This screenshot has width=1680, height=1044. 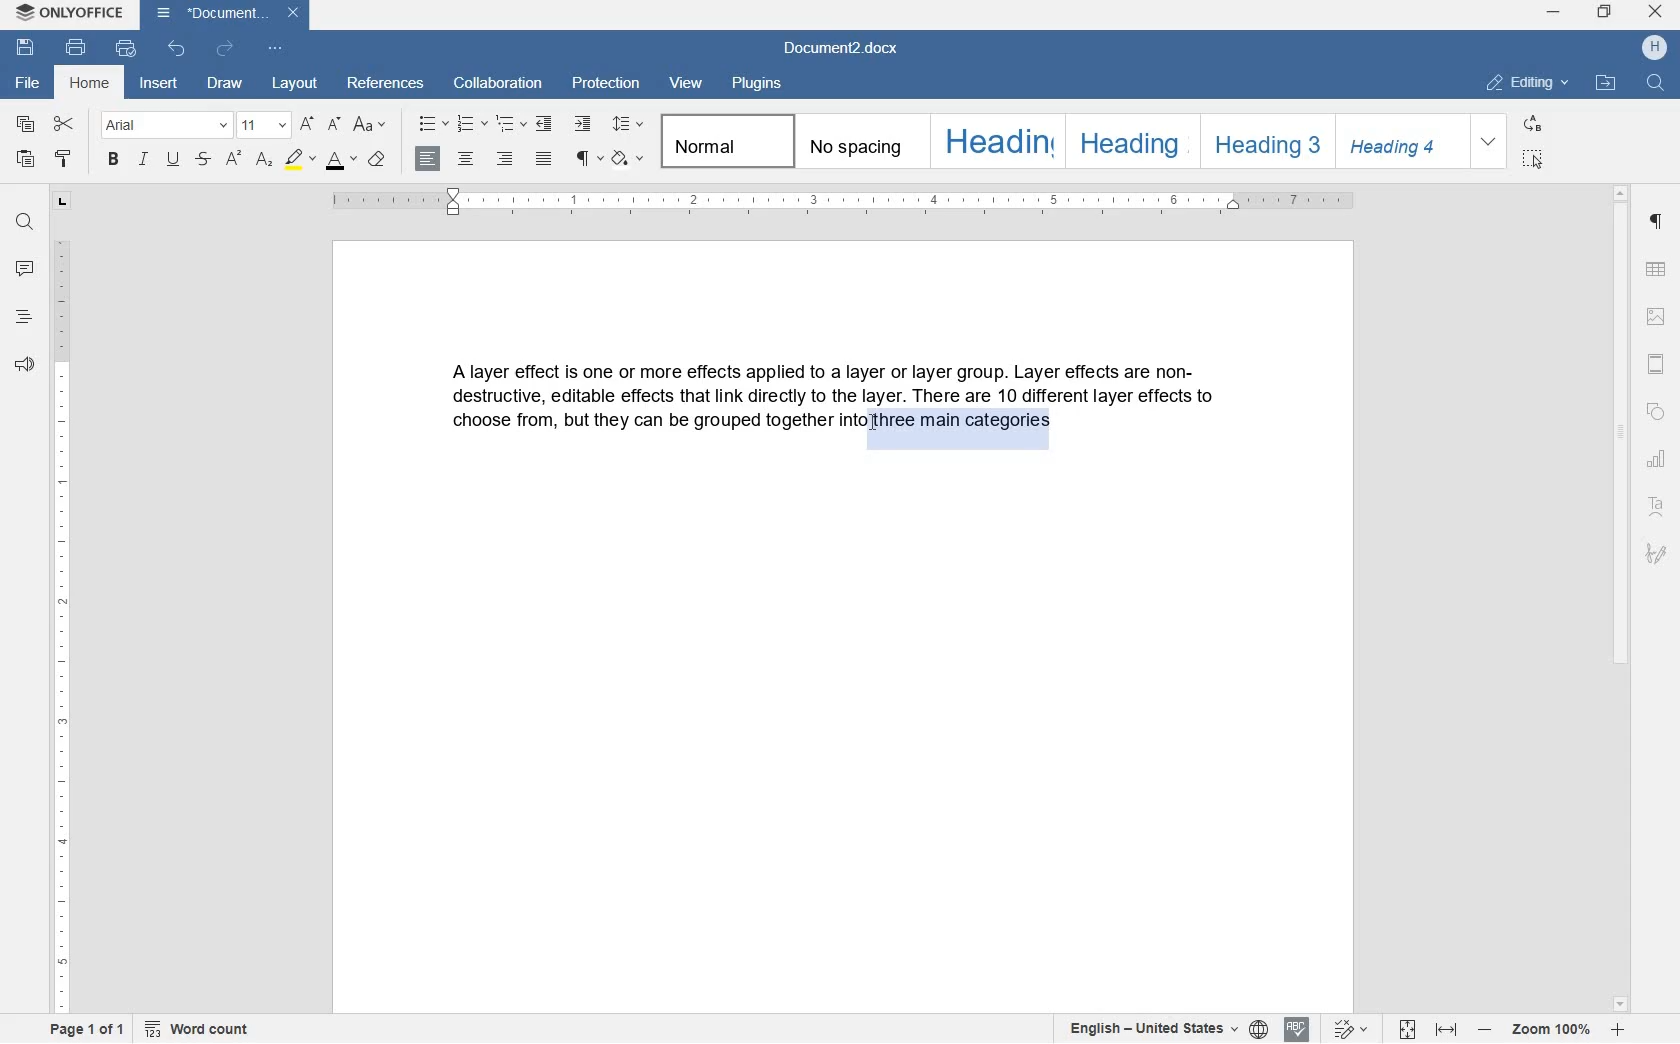 What do you see at coordinates (145, 162) in the screenshot?
I see `italic` at bounding box center [145, 162].